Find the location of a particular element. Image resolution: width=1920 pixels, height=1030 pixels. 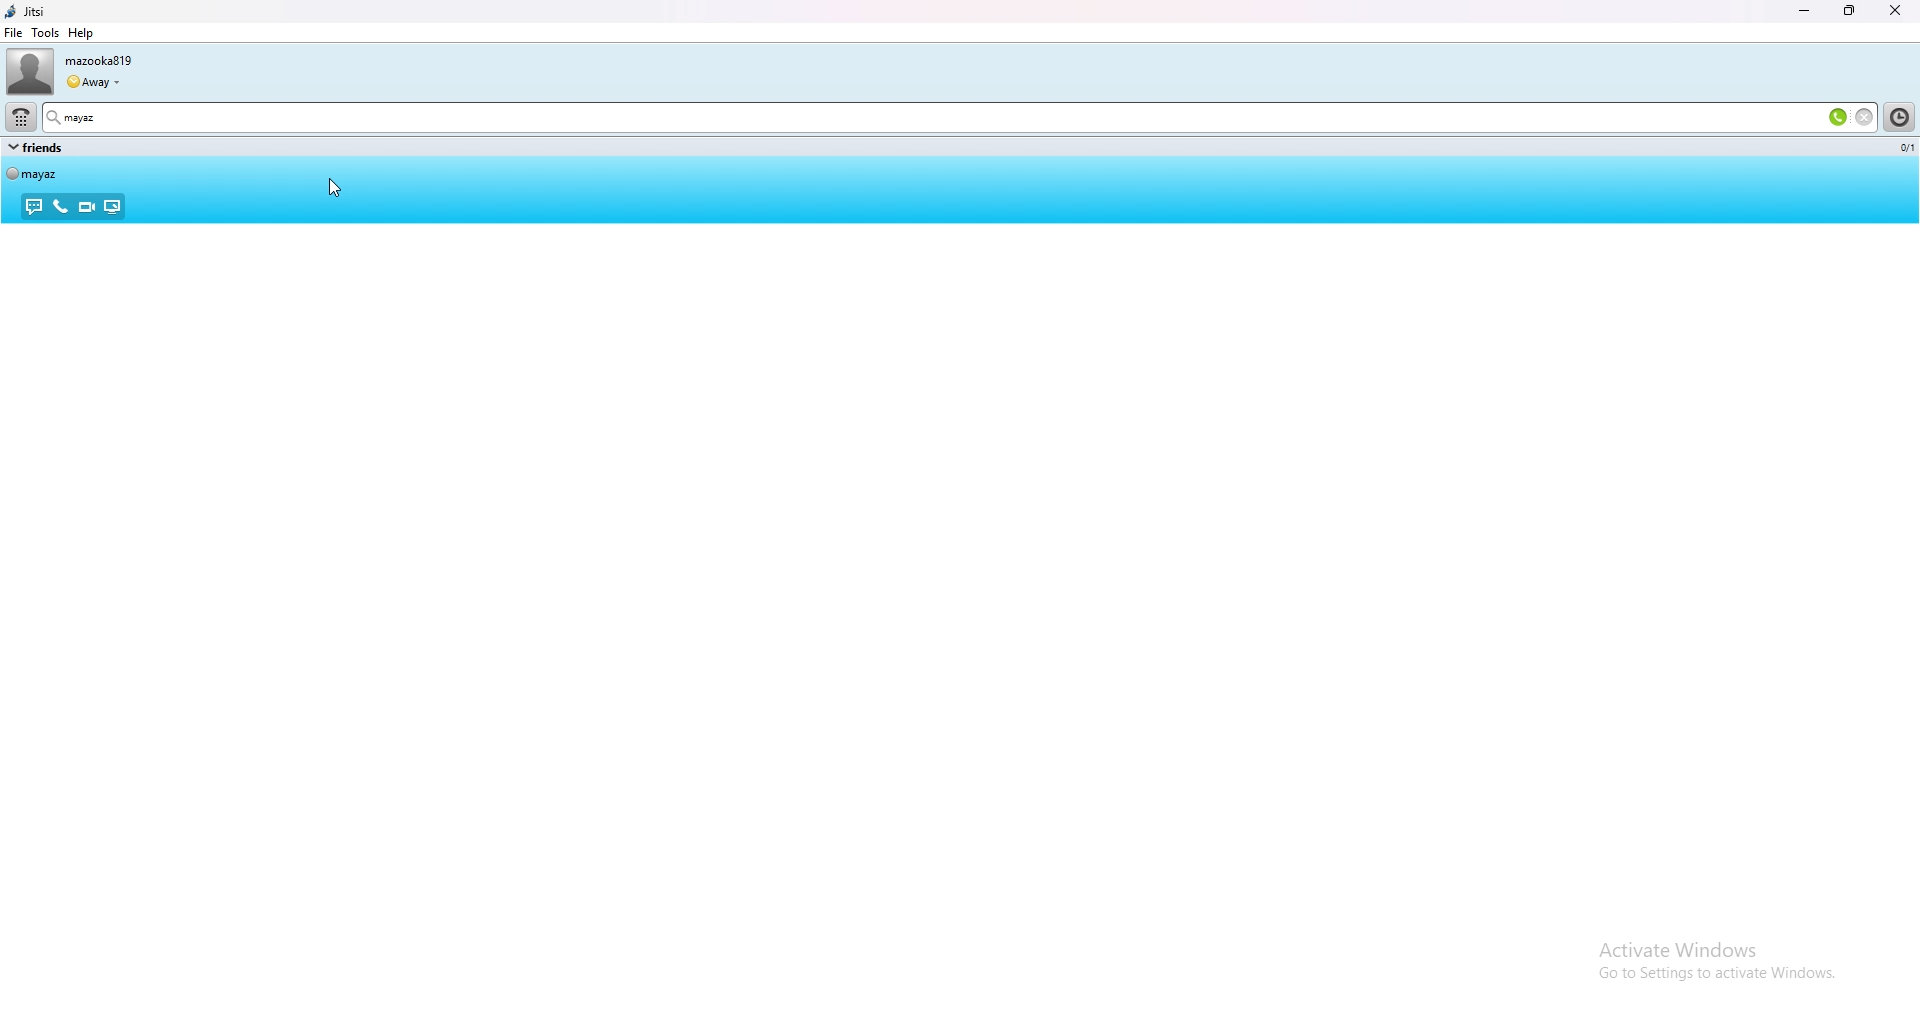

call contact is located at coordinates (59, 206).